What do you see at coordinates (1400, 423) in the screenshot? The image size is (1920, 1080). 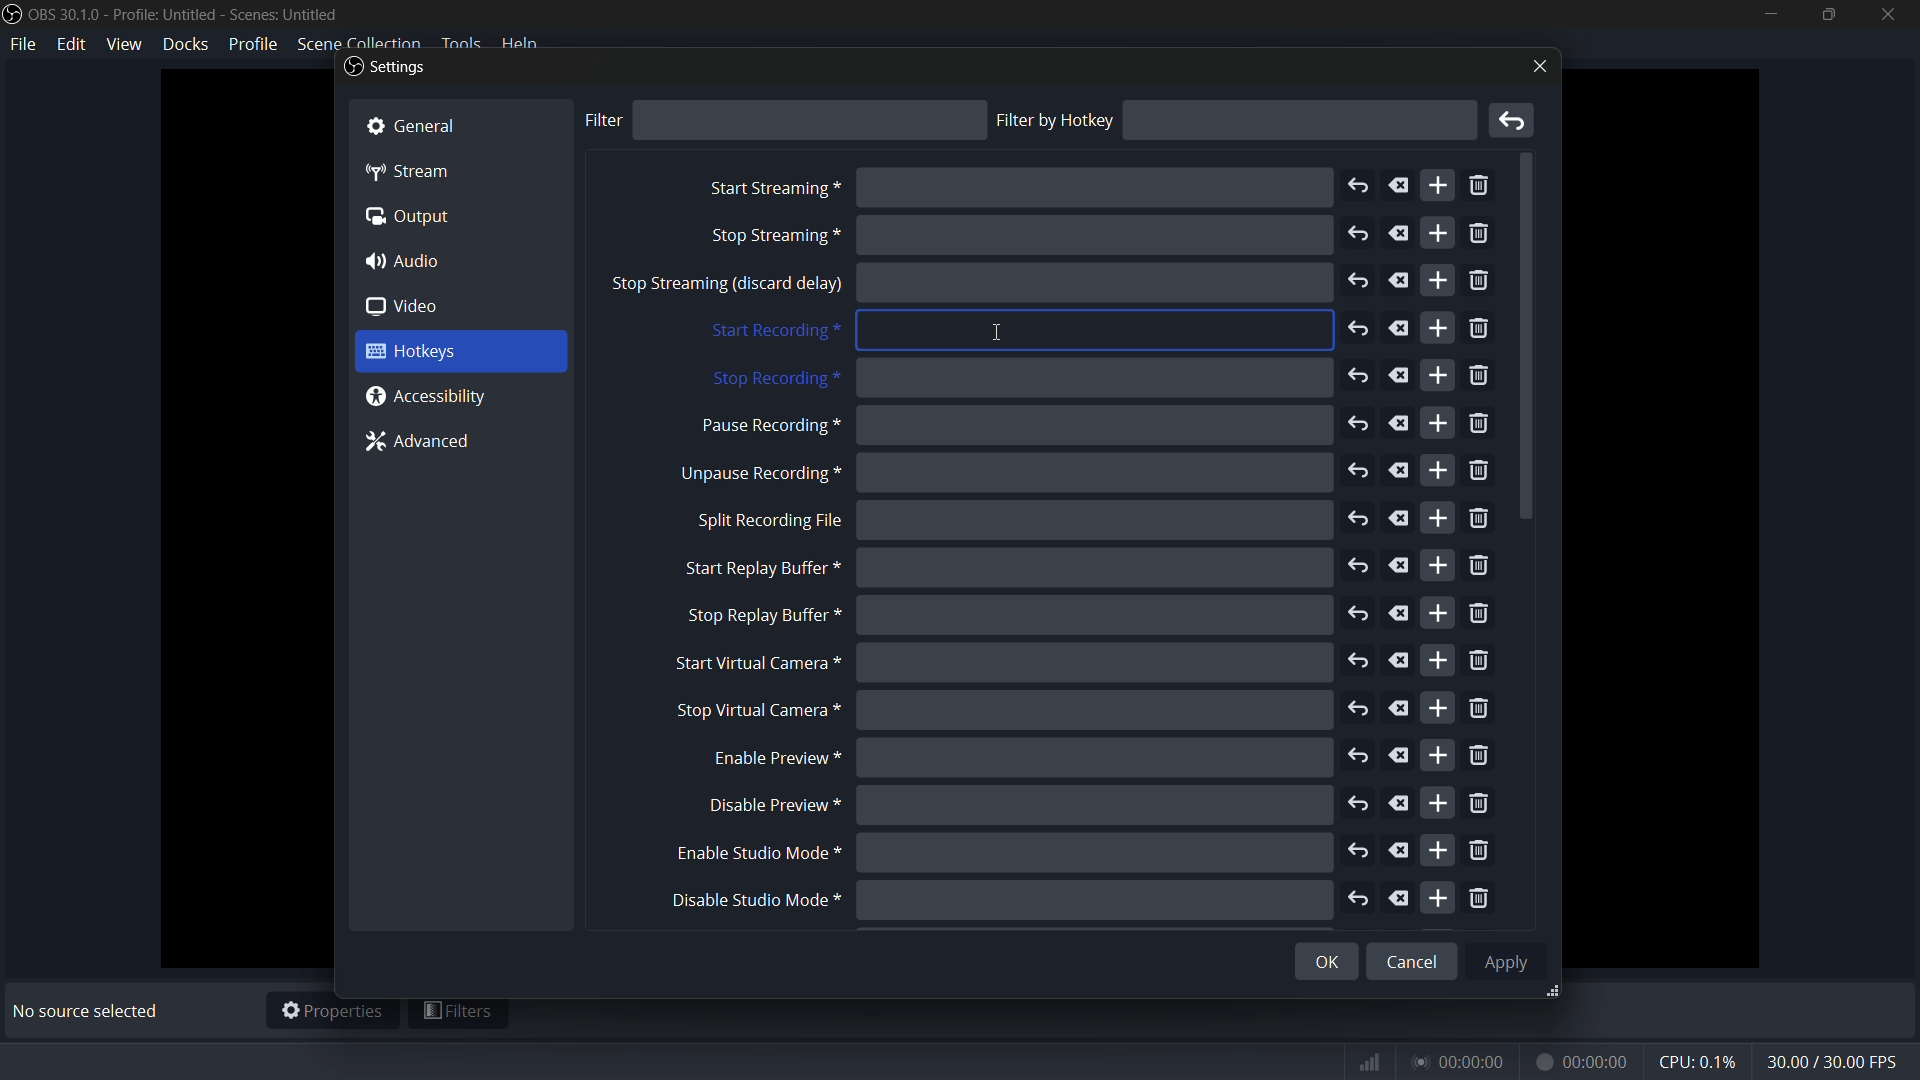 I see `delete` at bounding box center [1400, 423].